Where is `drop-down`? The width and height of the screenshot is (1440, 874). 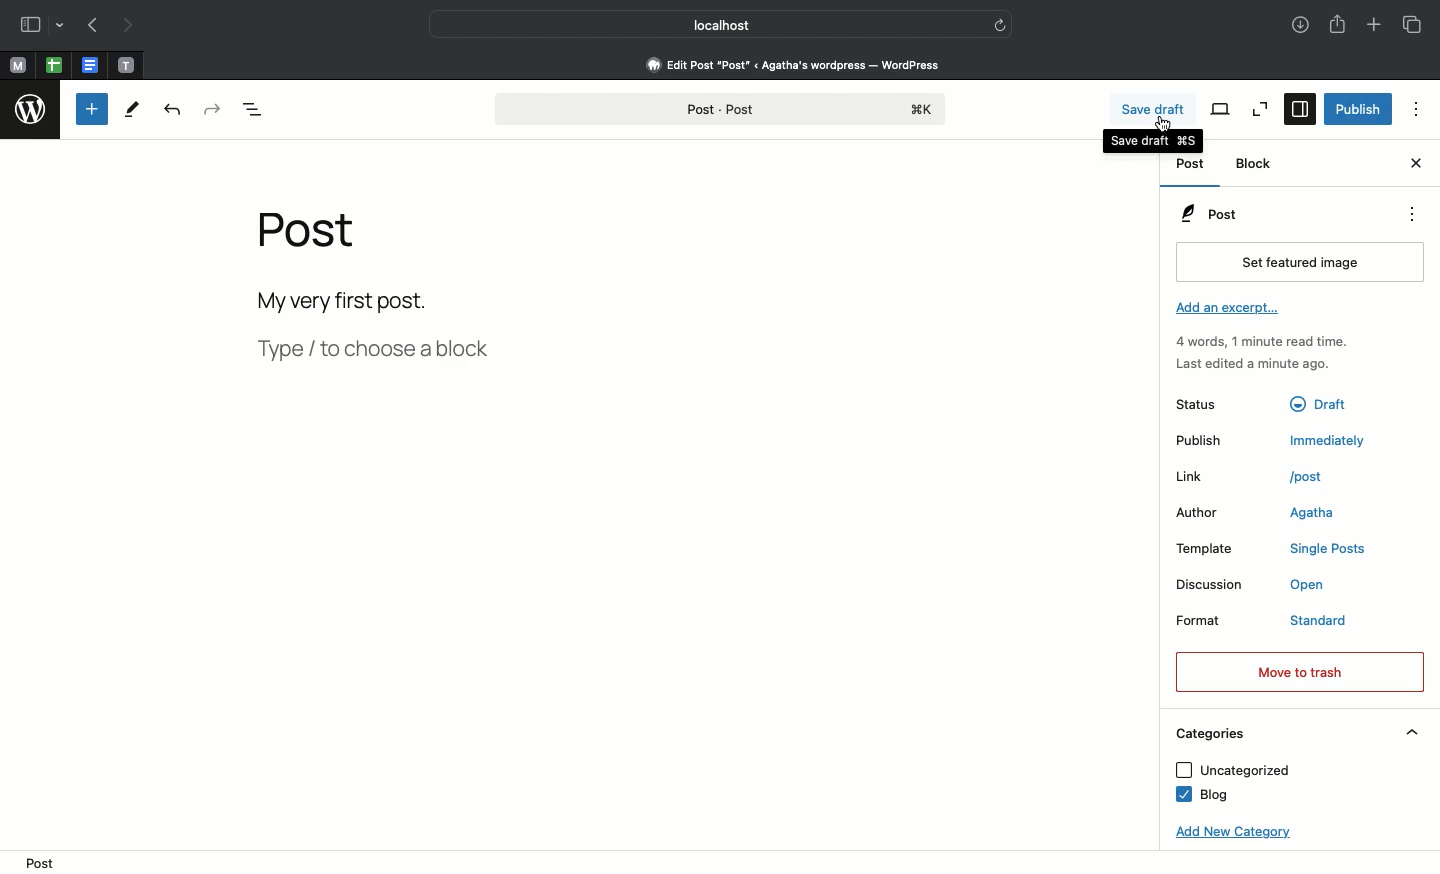 drop-down is located at coordinates (62, 27).